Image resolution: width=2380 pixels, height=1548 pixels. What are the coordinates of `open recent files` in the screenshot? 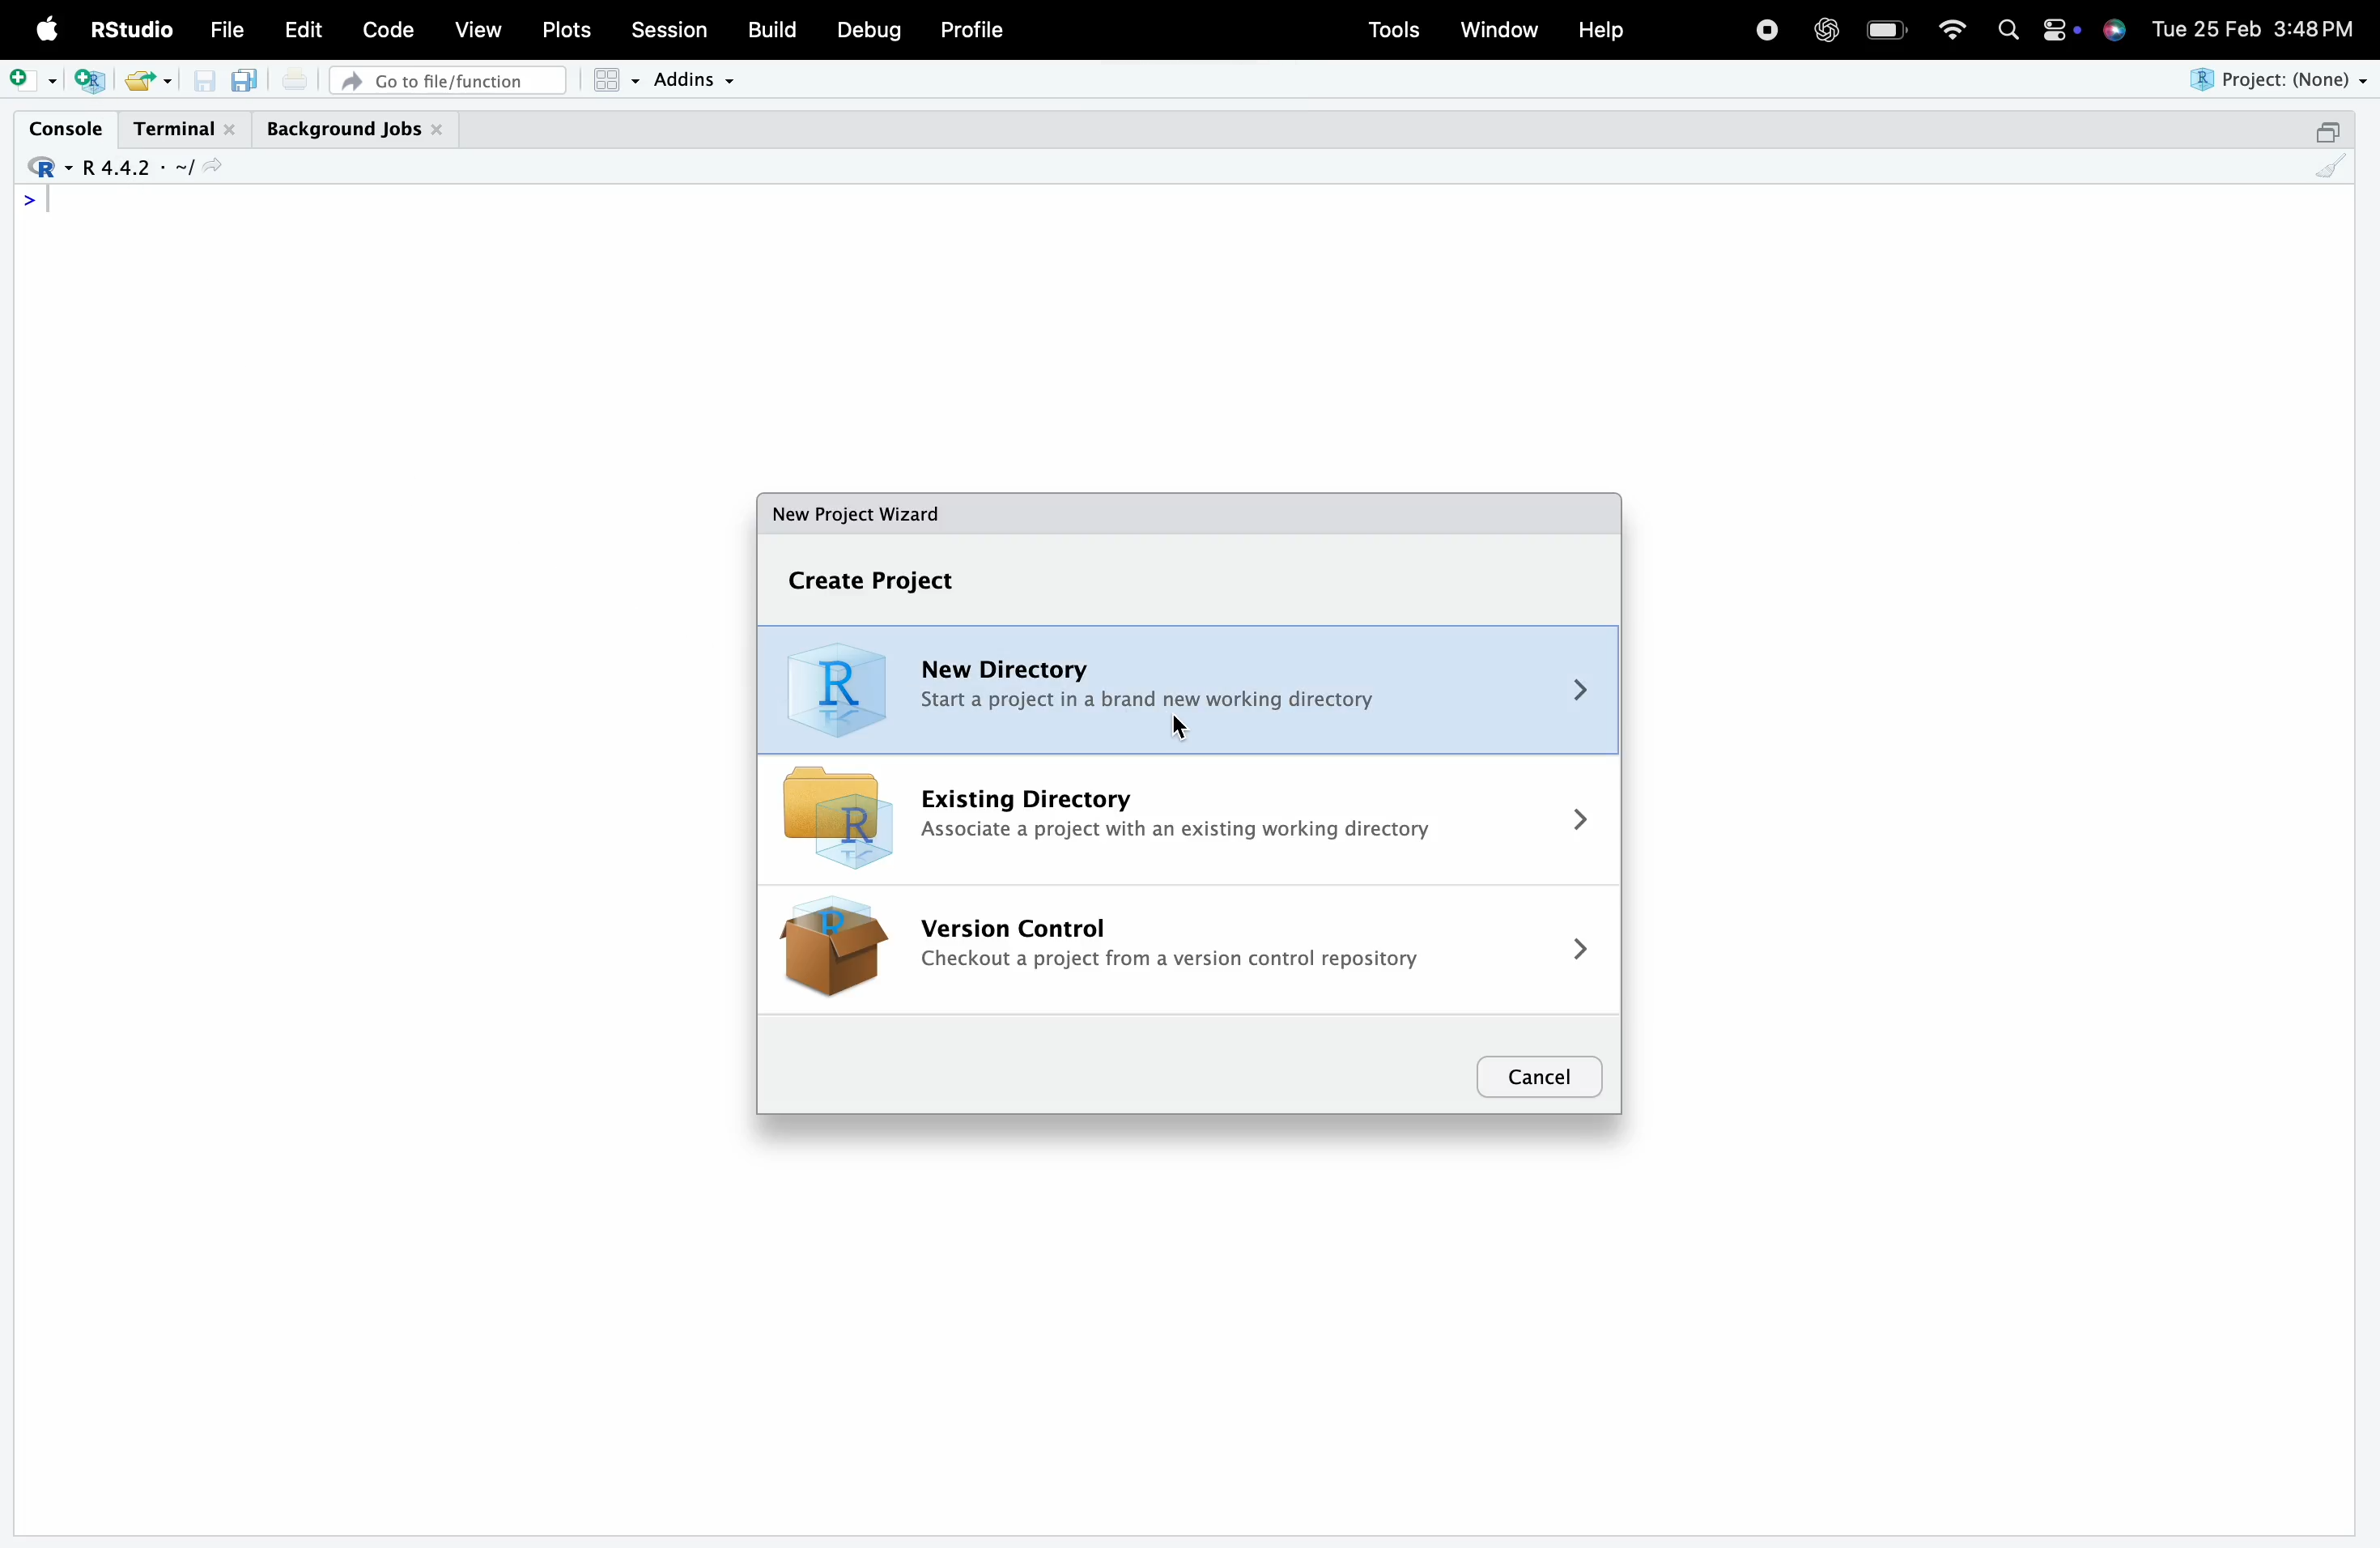 It's located at (167, 82).